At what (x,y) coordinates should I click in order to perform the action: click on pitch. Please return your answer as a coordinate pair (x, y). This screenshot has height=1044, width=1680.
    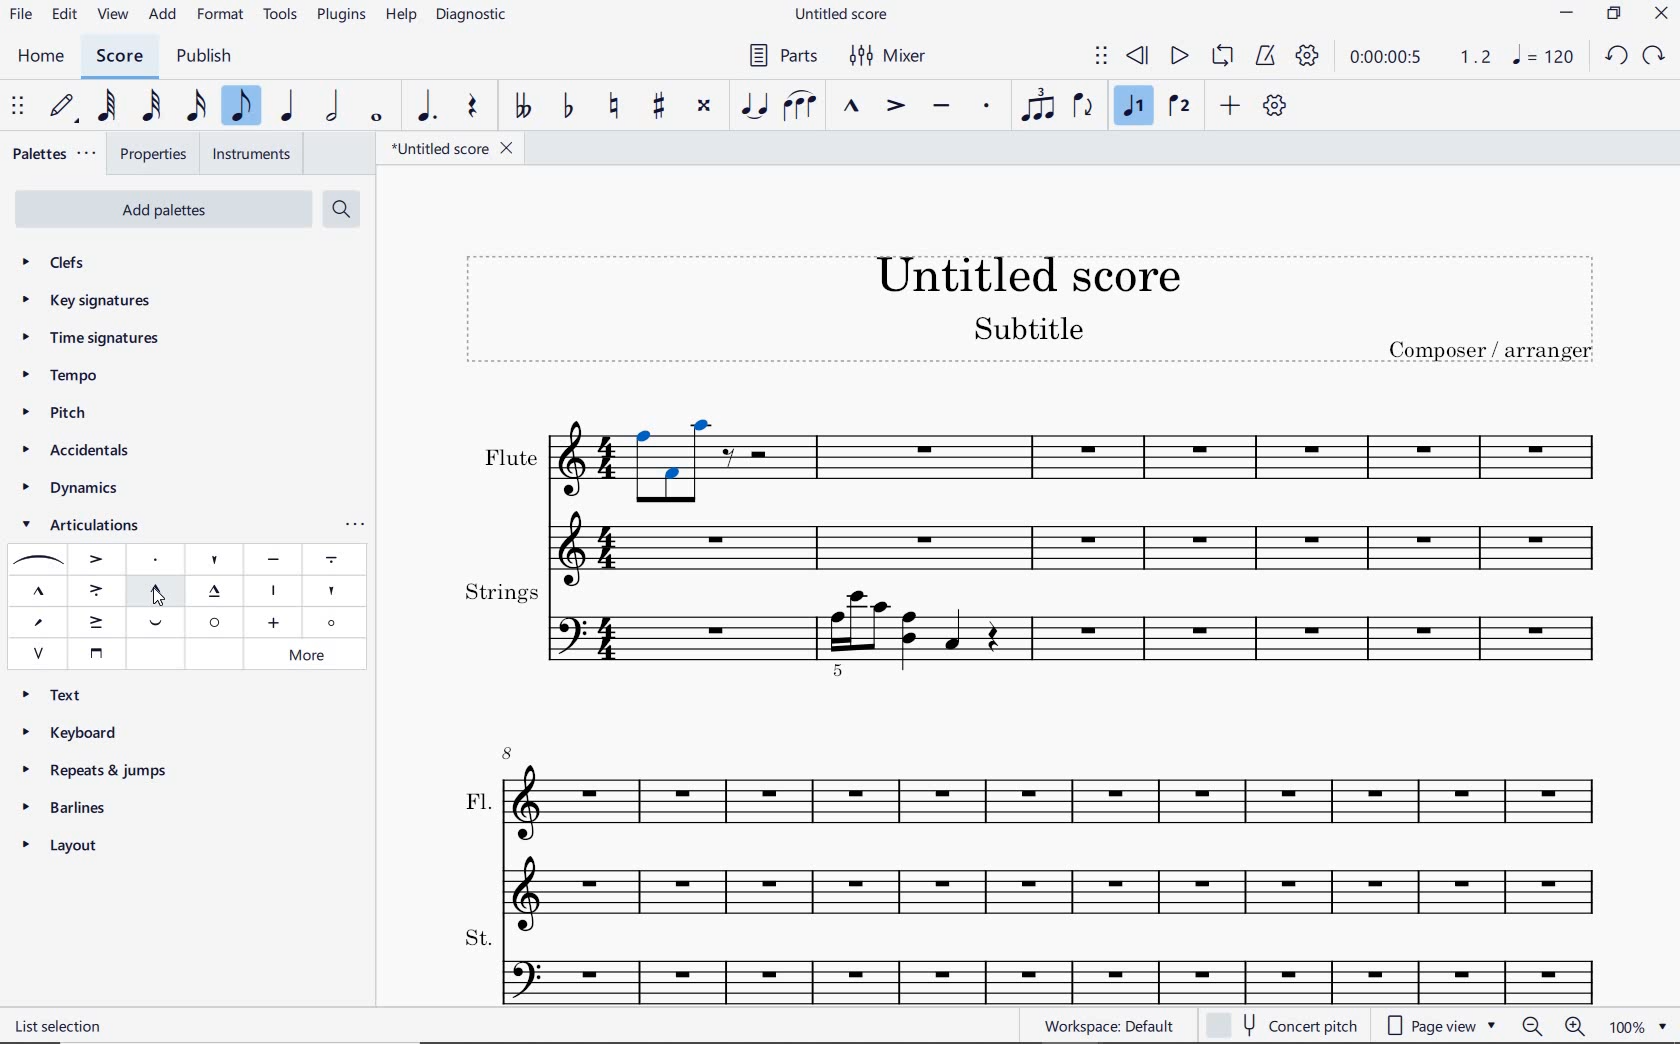
    Looking at the image, I should click on (58, 415).